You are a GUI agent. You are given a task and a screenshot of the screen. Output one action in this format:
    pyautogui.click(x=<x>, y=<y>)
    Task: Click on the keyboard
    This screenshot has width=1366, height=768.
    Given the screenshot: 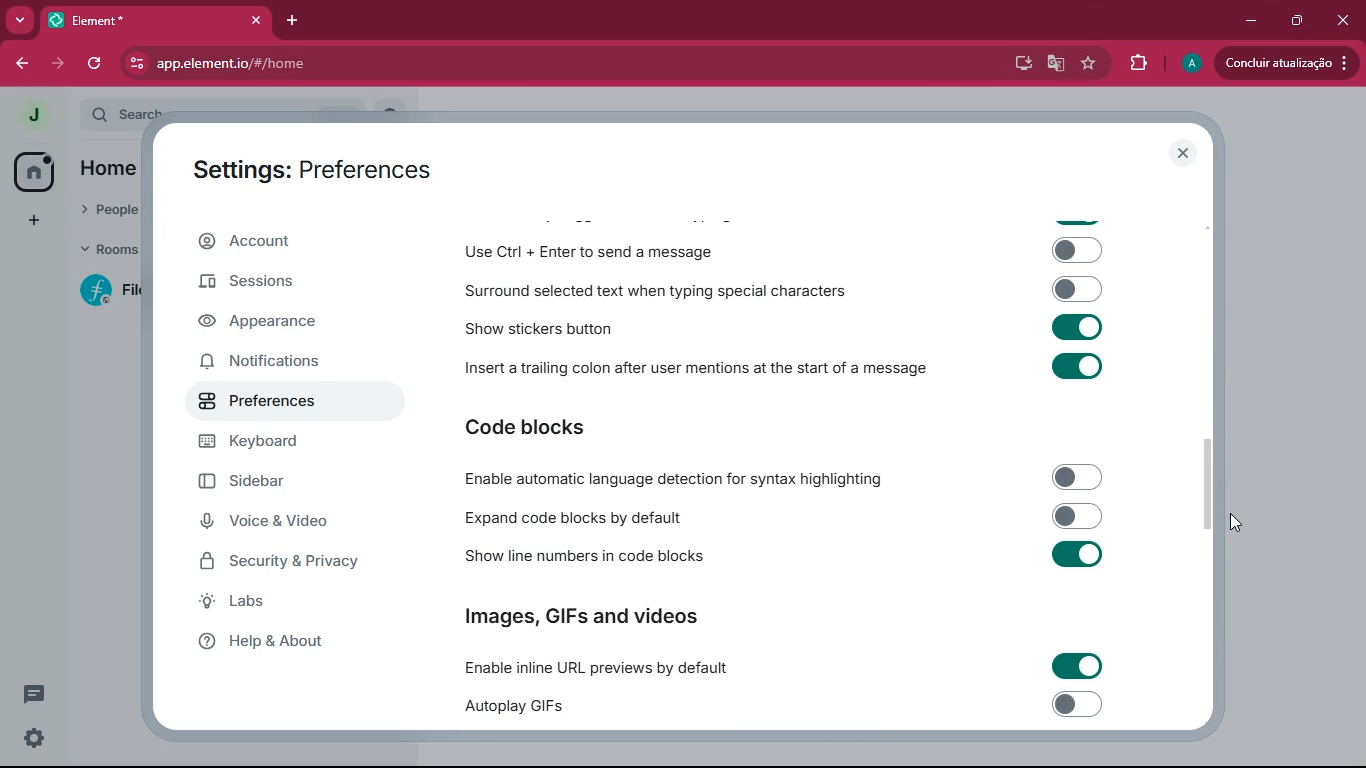 What is the action you would take?
    pyautogui.click(x=277, y=442)
    